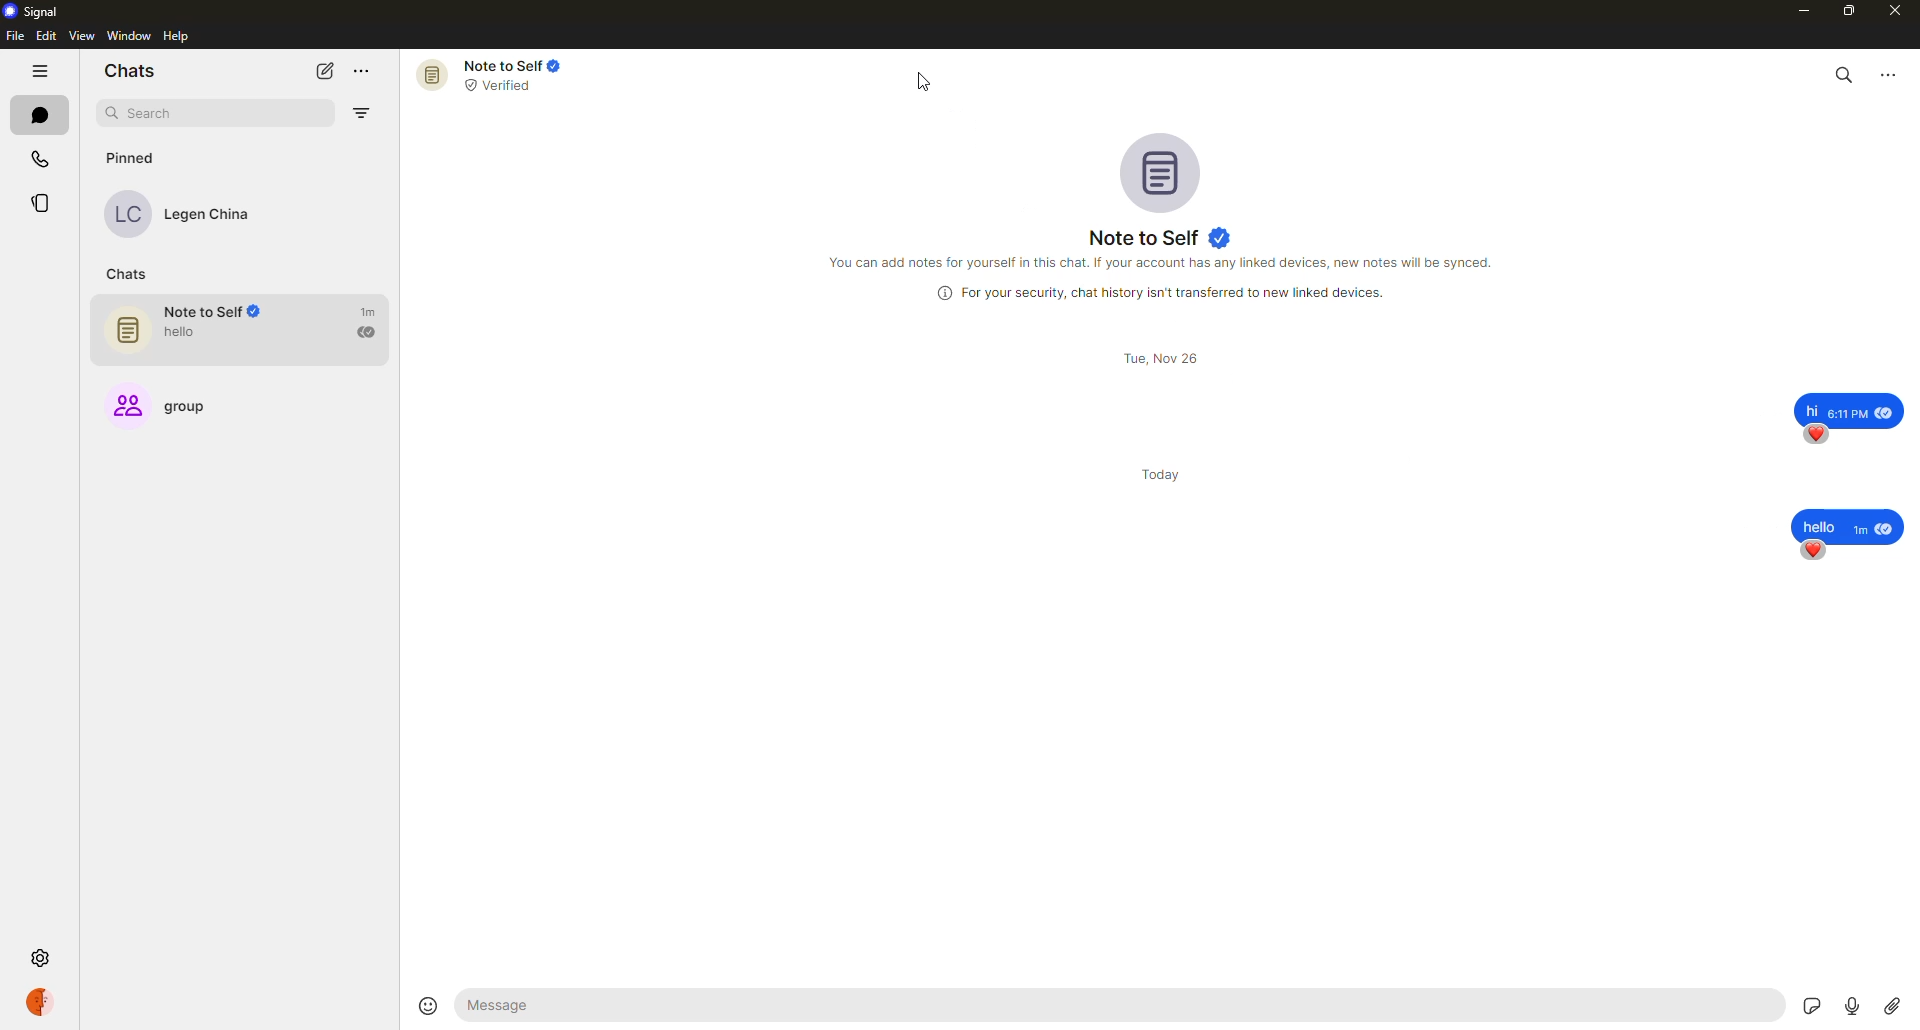 Image resolution: width=1920 pixels, height=1030 pixels. I want to click on note to self, so click(249, 330).